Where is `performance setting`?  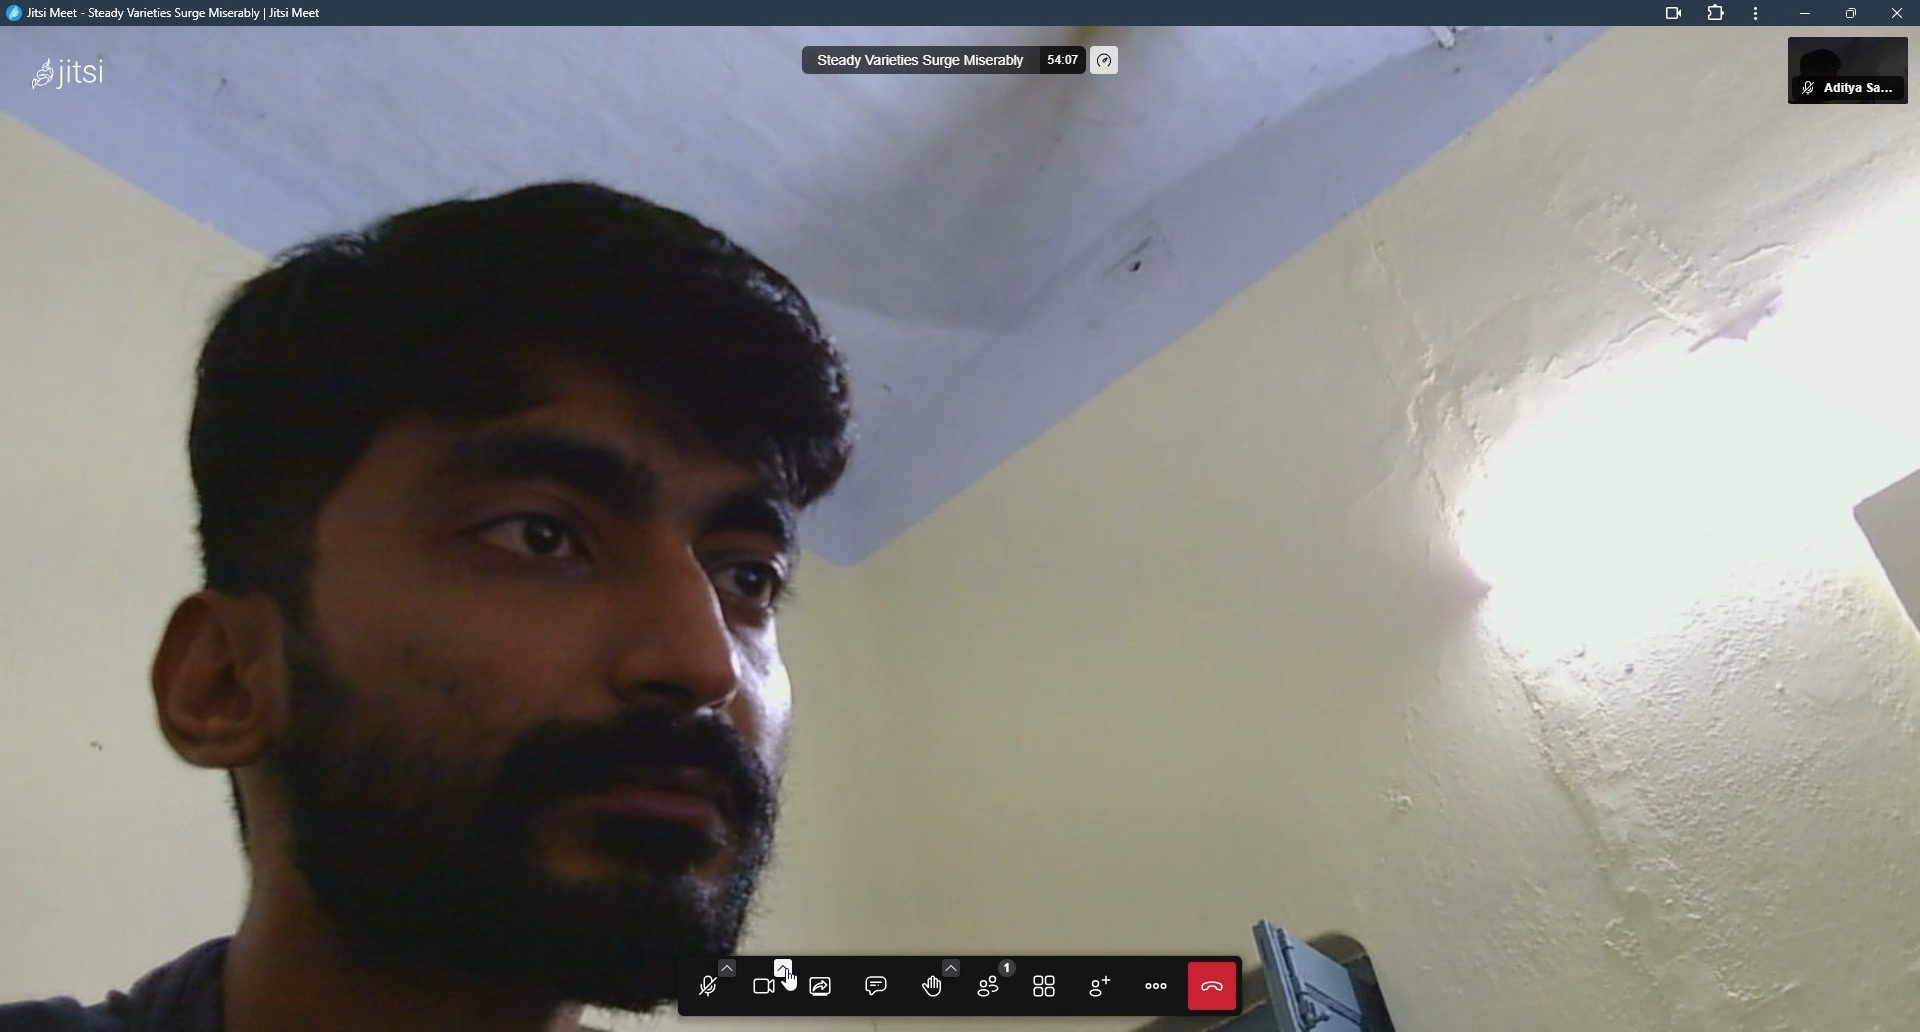
performance setting is located at coordinates (1106, 61).